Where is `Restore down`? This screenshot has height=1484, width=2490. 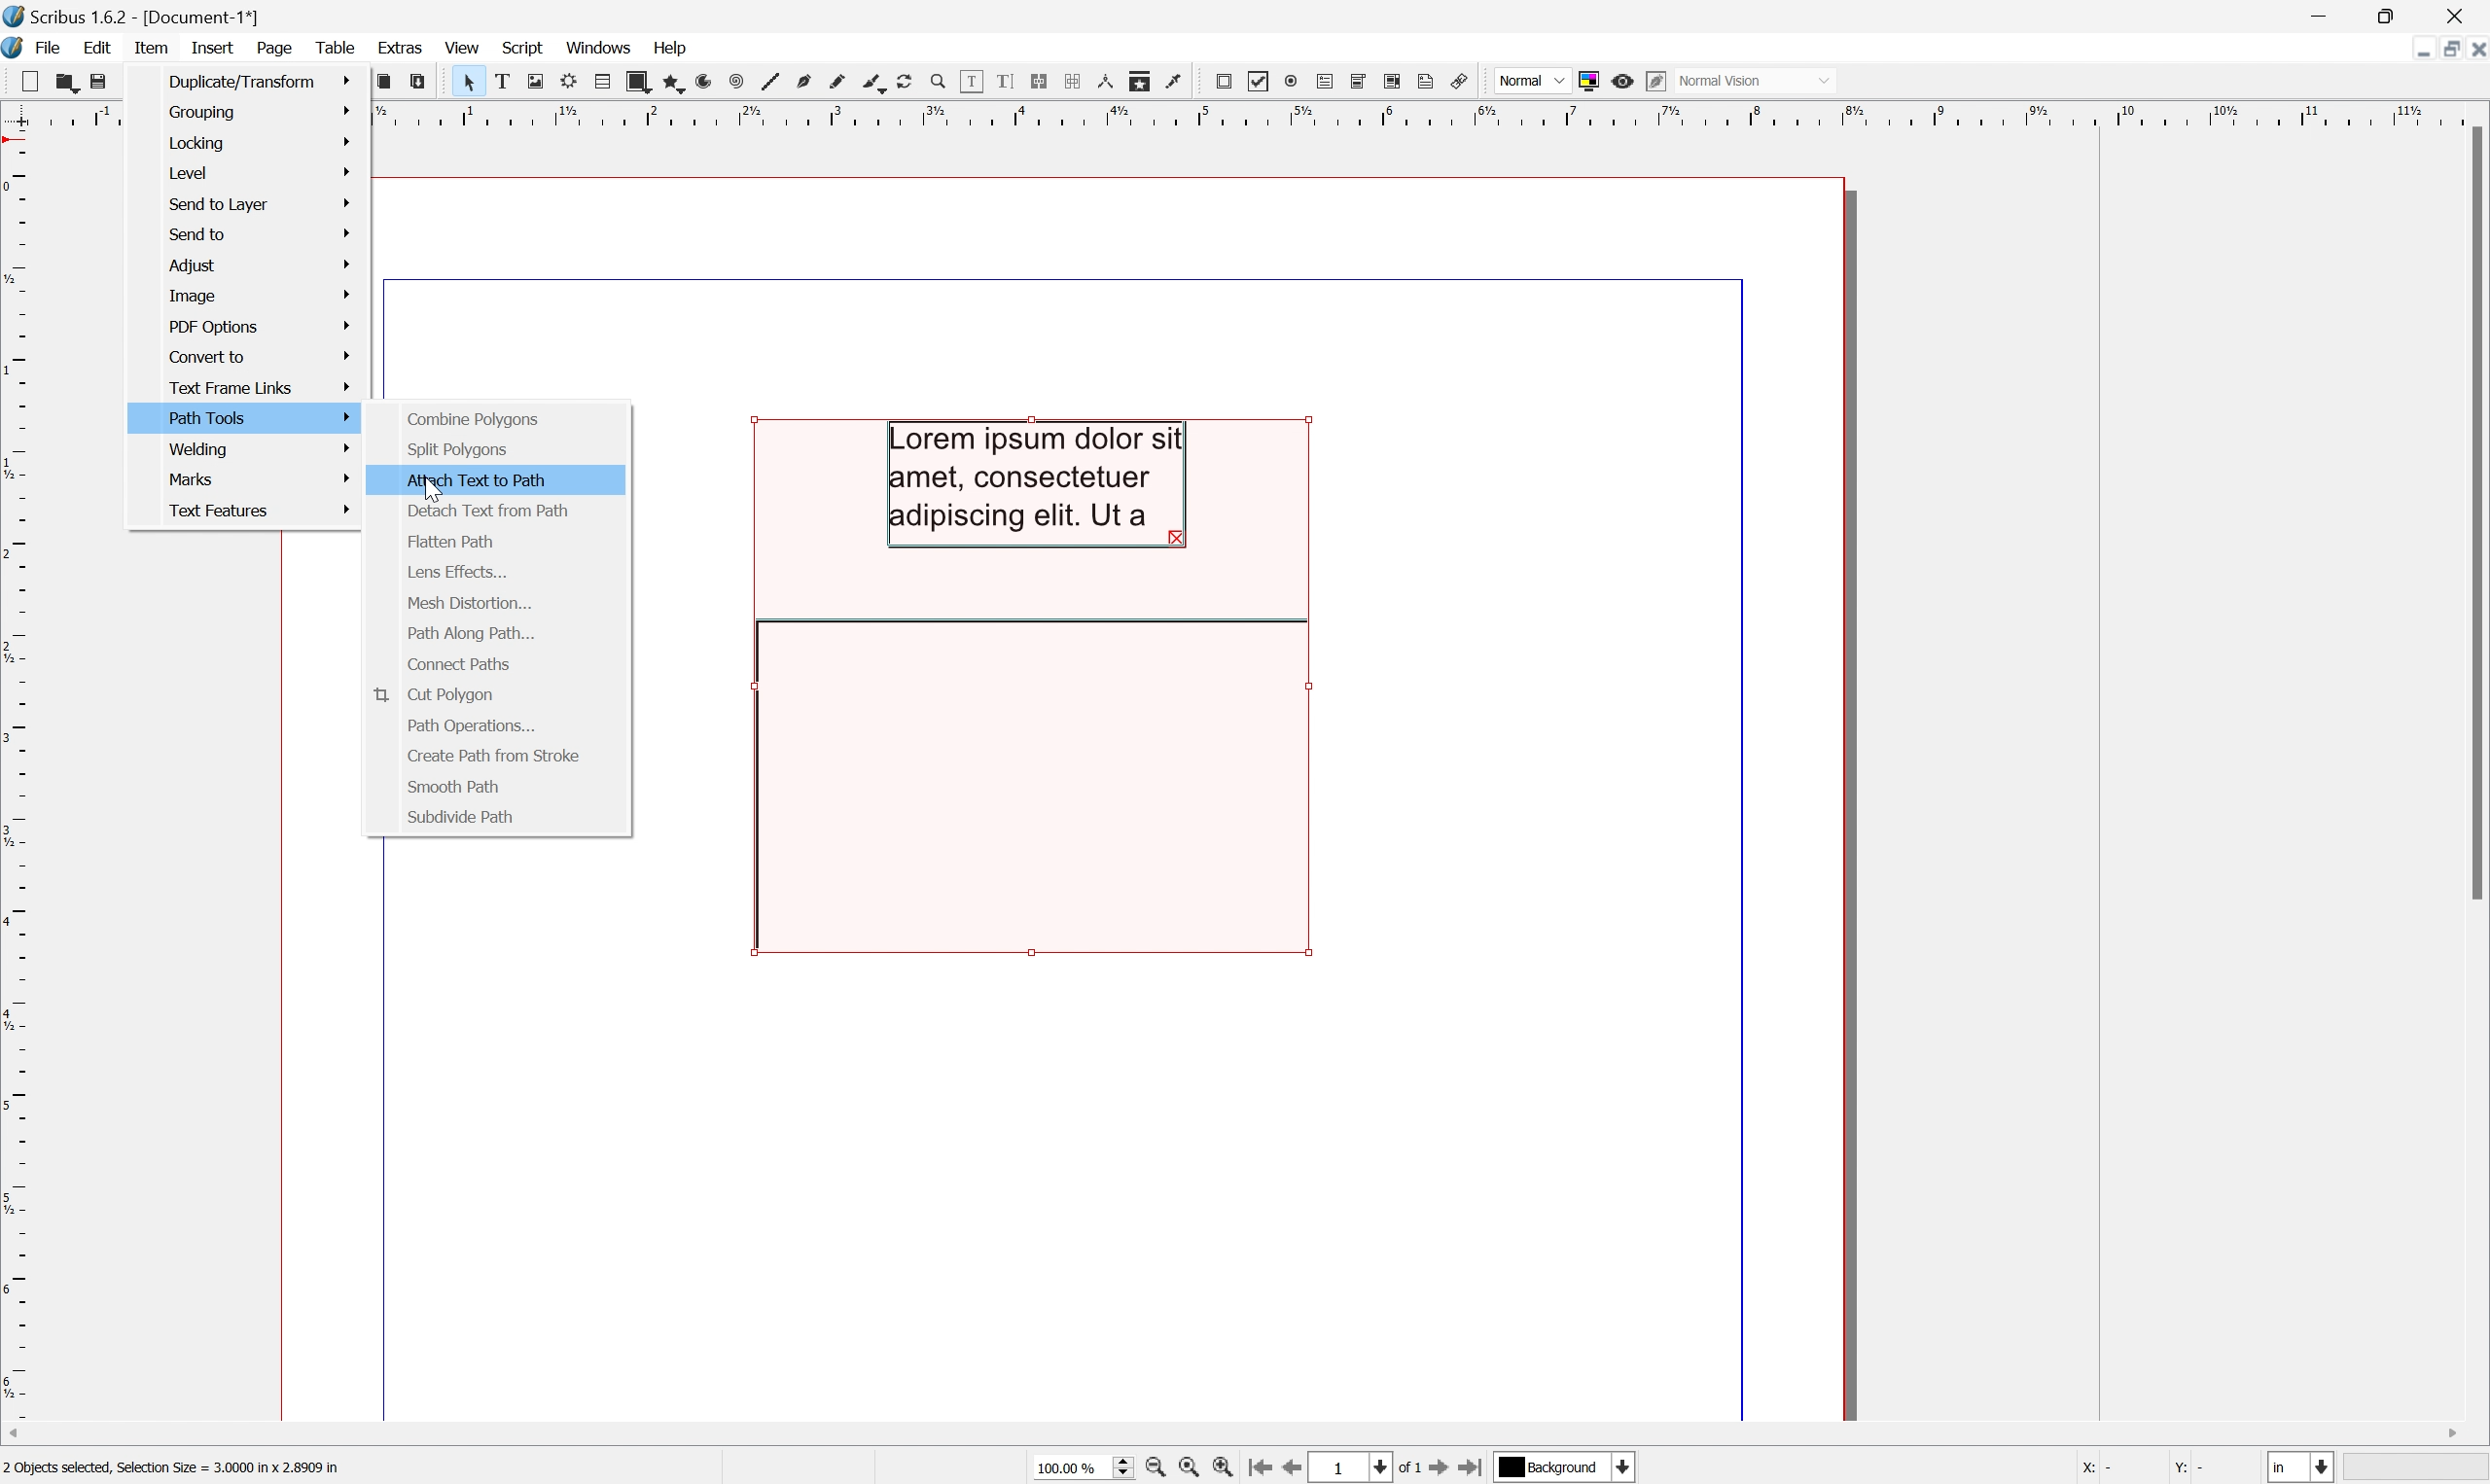 Restore down is located at coordinates (2442, 48).